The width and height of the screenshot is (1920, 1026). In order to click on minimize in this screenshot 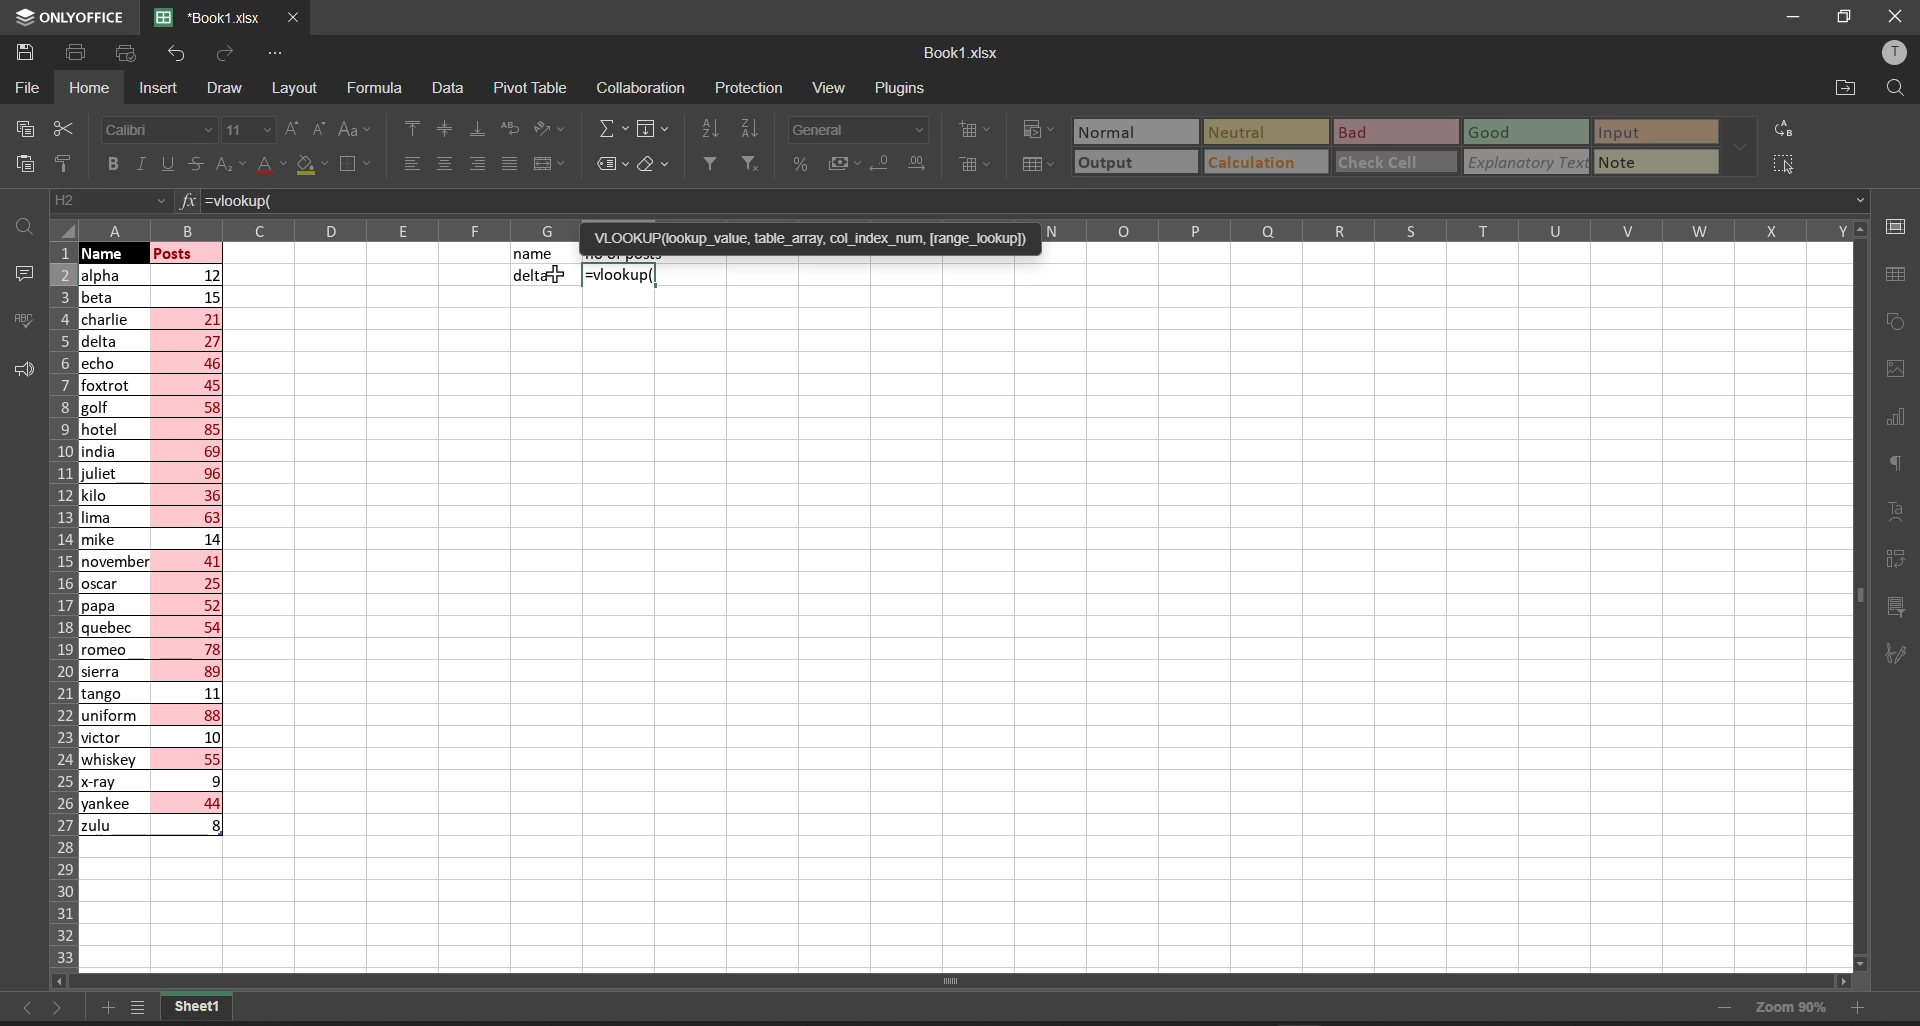, I will do `click(1799, 18)`.